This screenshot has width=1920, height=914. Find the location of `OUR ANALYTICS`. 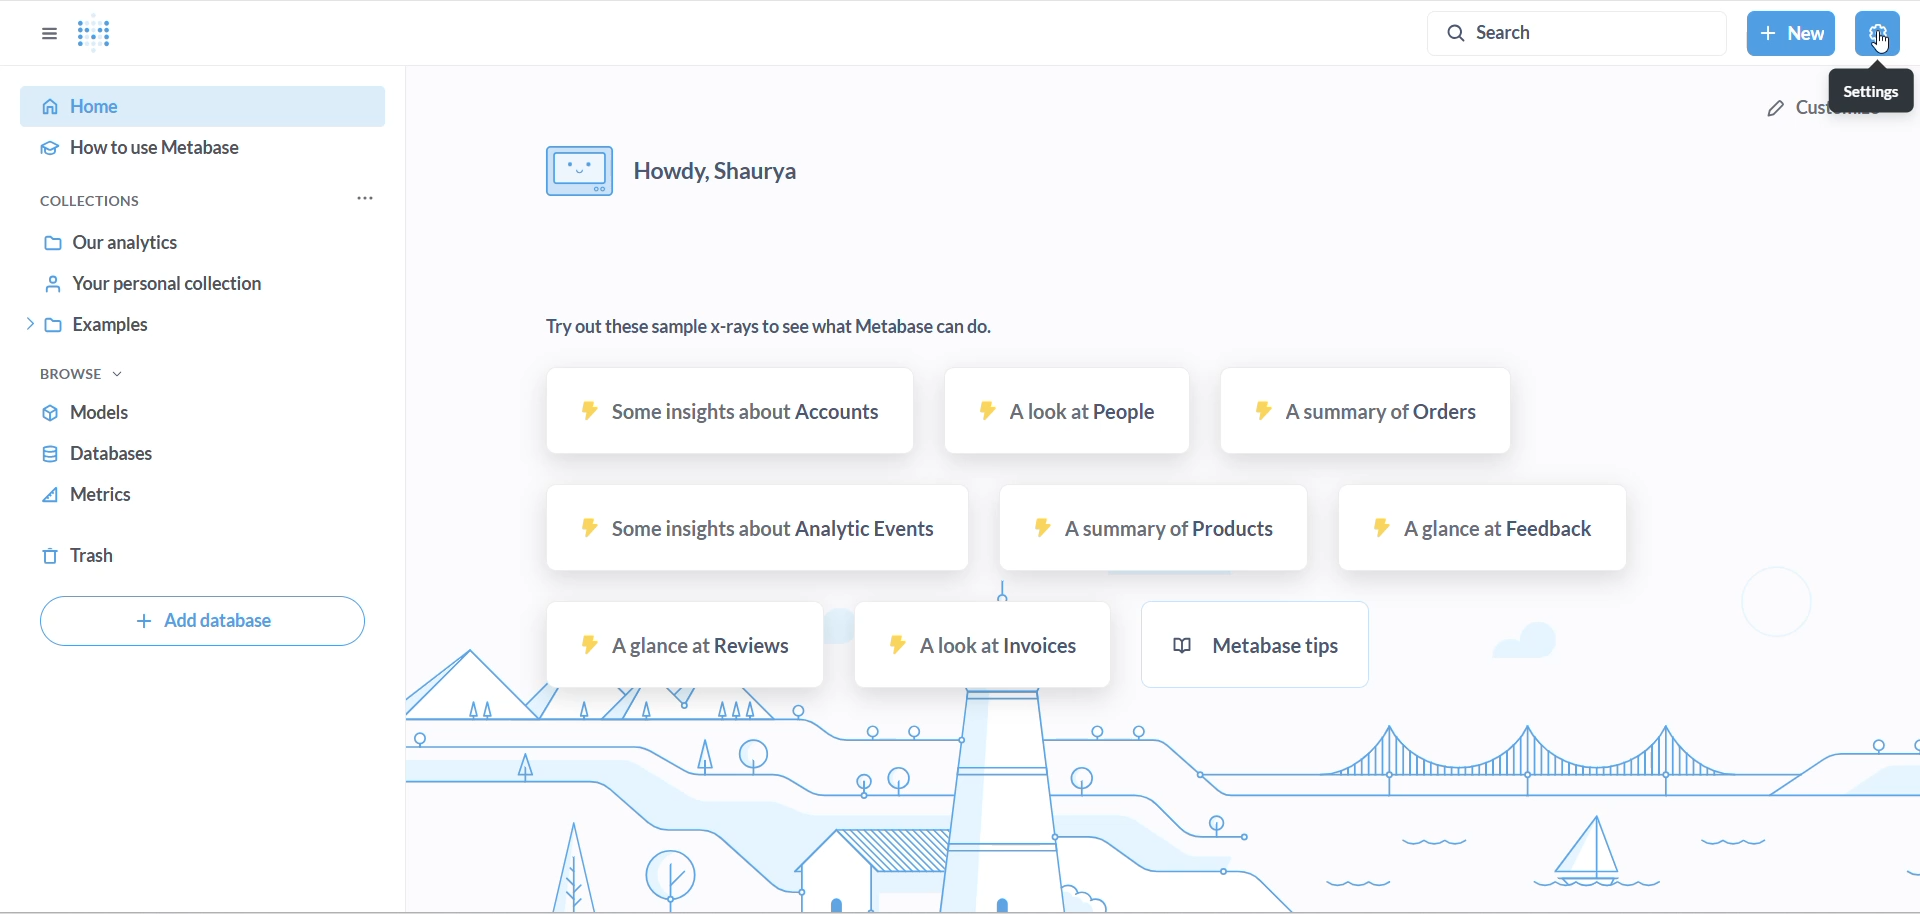

OUR ANALYTICS is located at coordinates (152, 245).